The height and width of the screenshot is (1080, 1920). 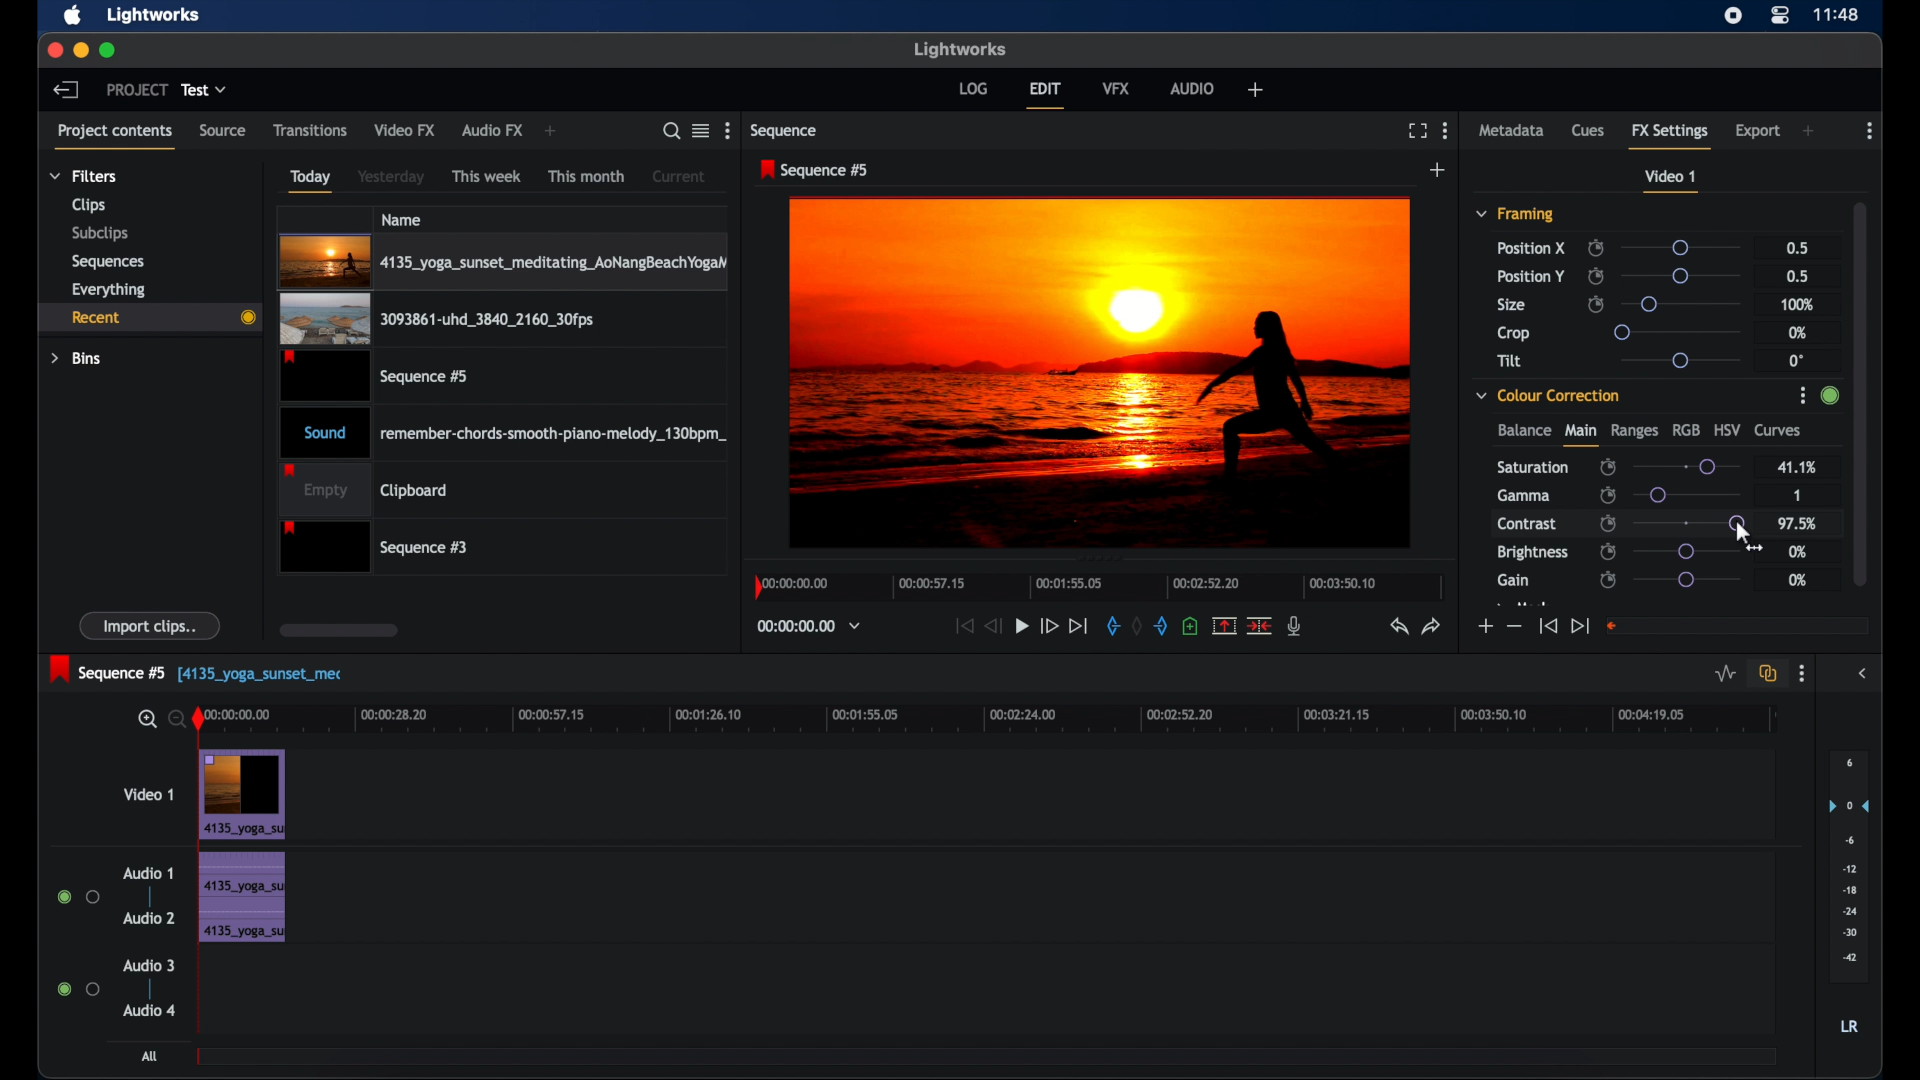 What do you see at coordinates (786, 131) in the screenshot?
I see `sequence` at bounding box center [786, 131].